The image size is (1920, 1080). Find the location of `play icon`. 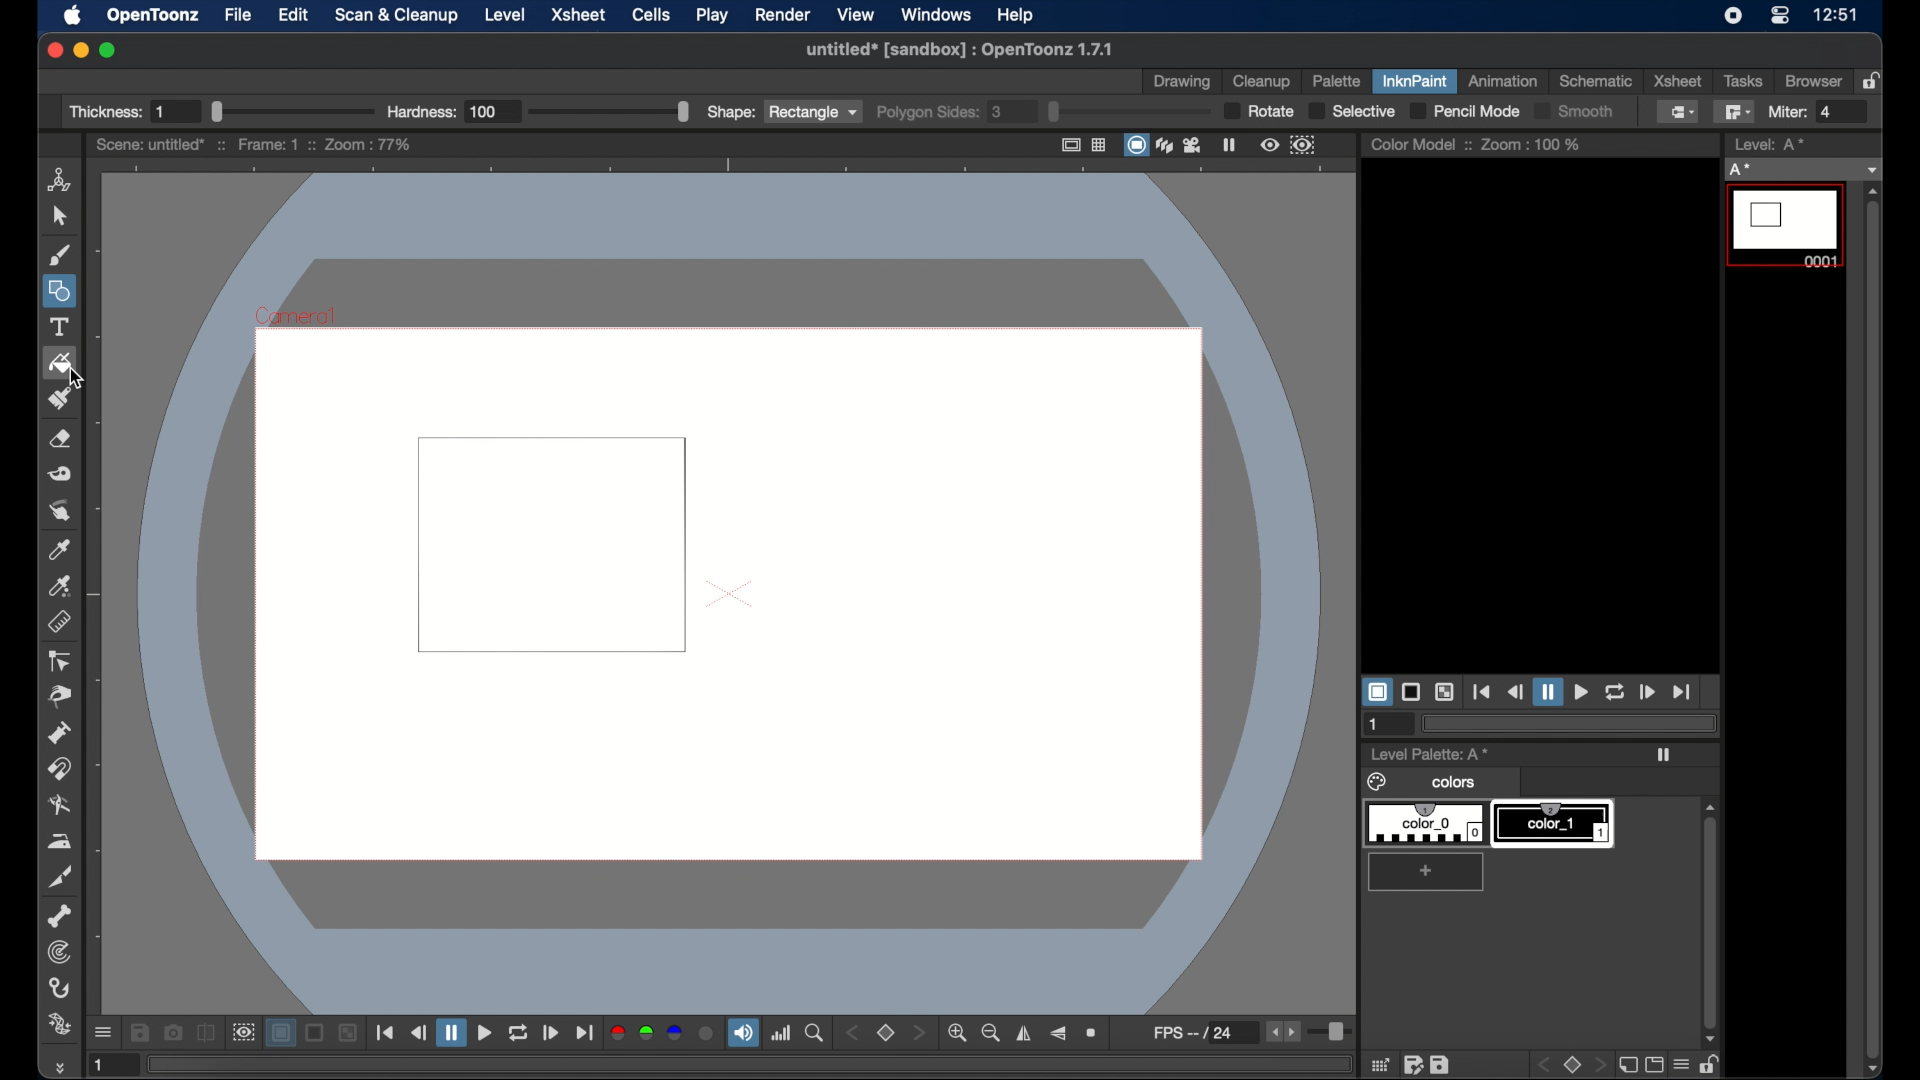

play icon is located at coordinates (1663, 755).